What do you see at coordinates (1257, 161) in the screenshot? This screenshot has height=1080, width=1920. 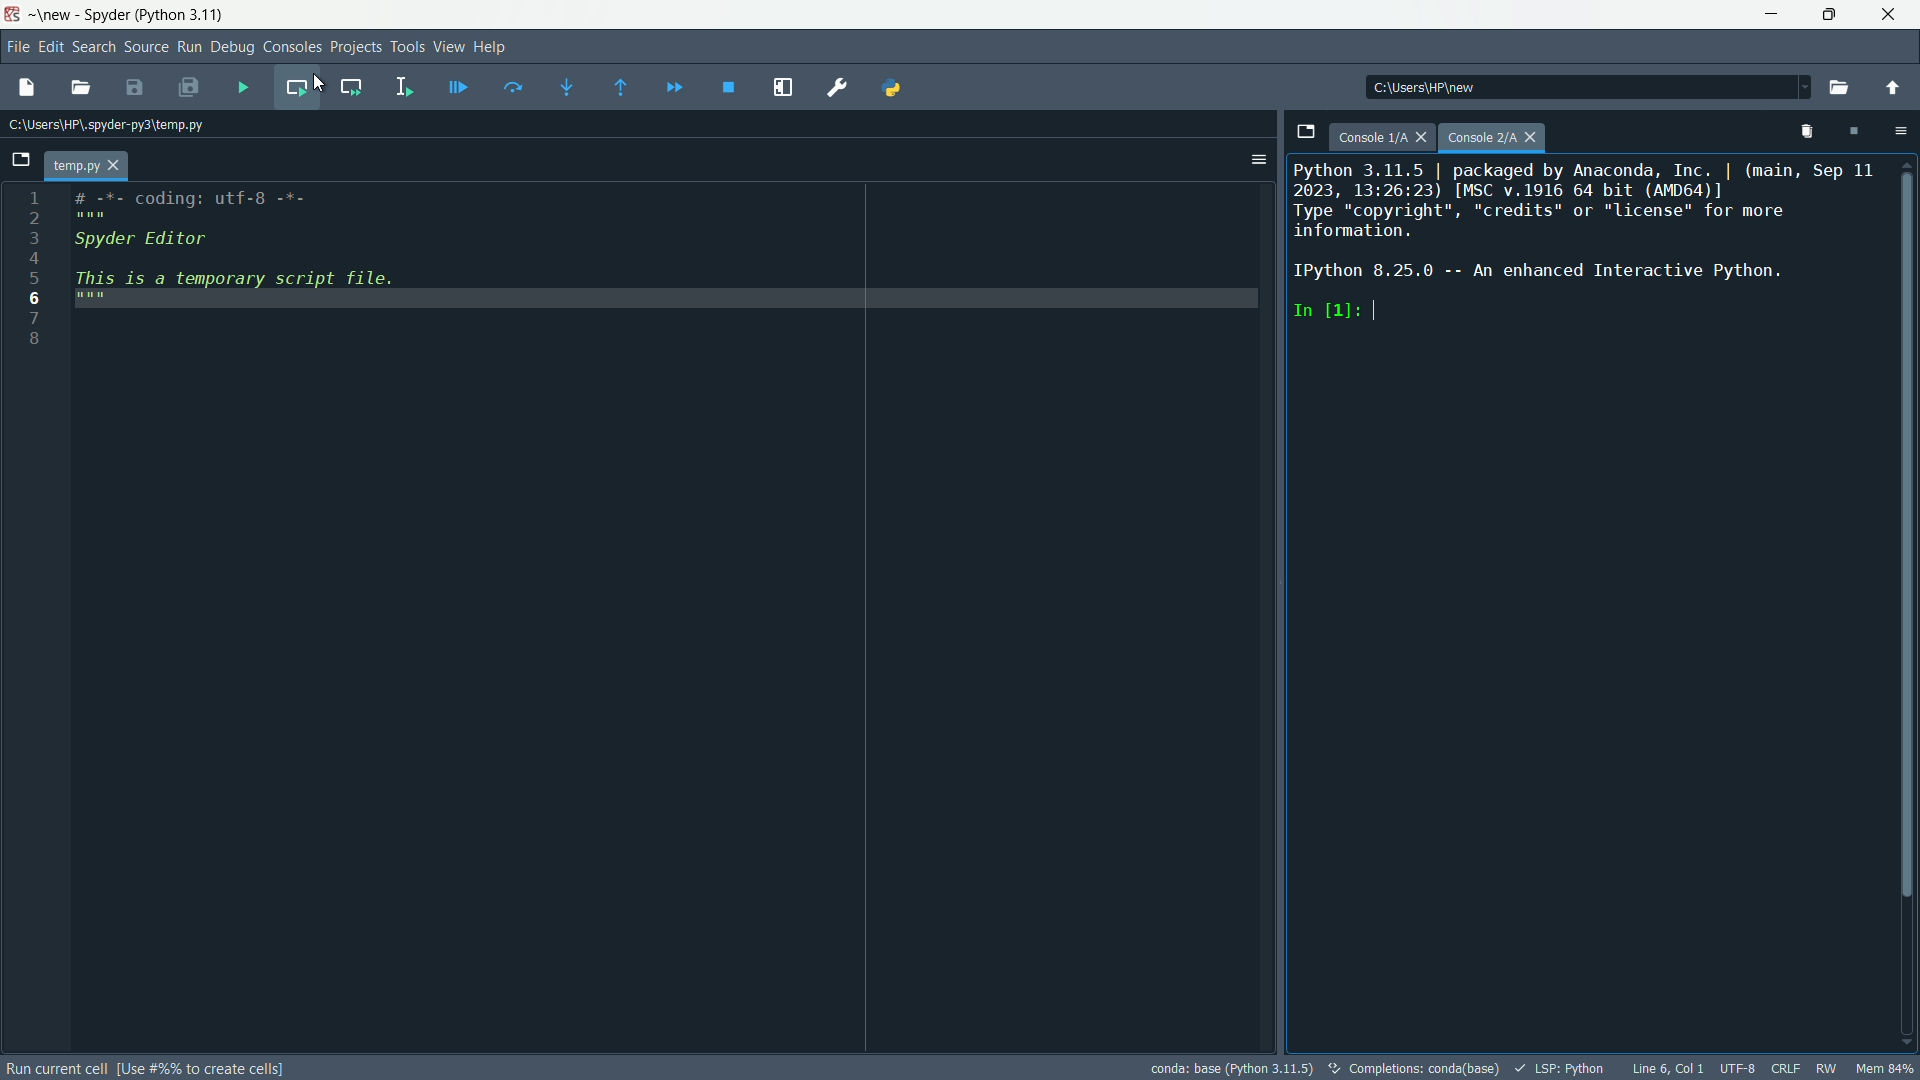 I see `options` at bounding box center [1257, 161].